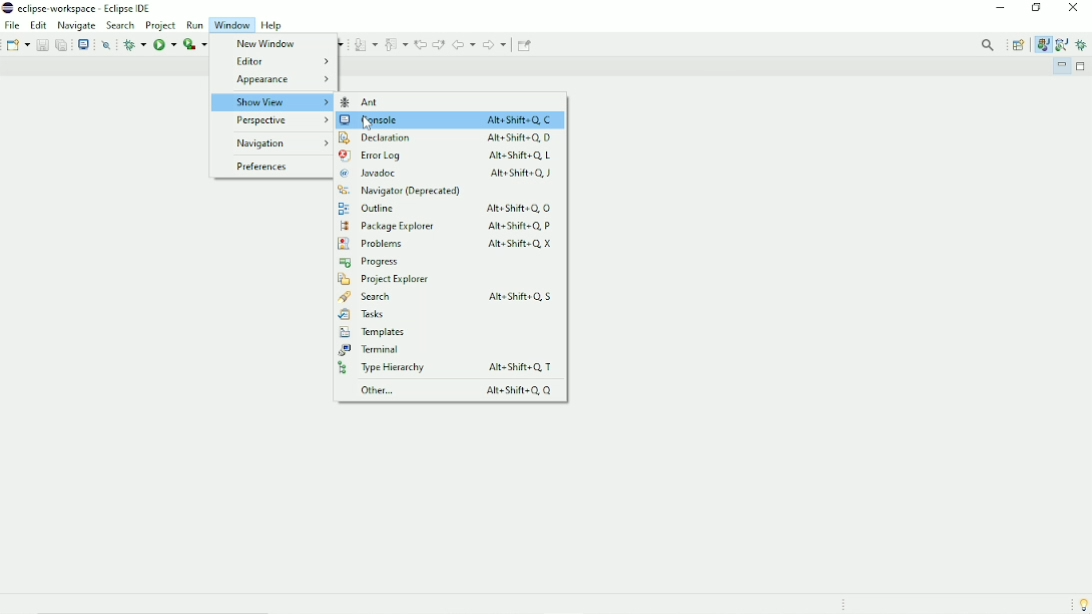 Image resolution: width=1092 pixels, height=614 pixels. I want to click on Preferences, so click(260, 167).